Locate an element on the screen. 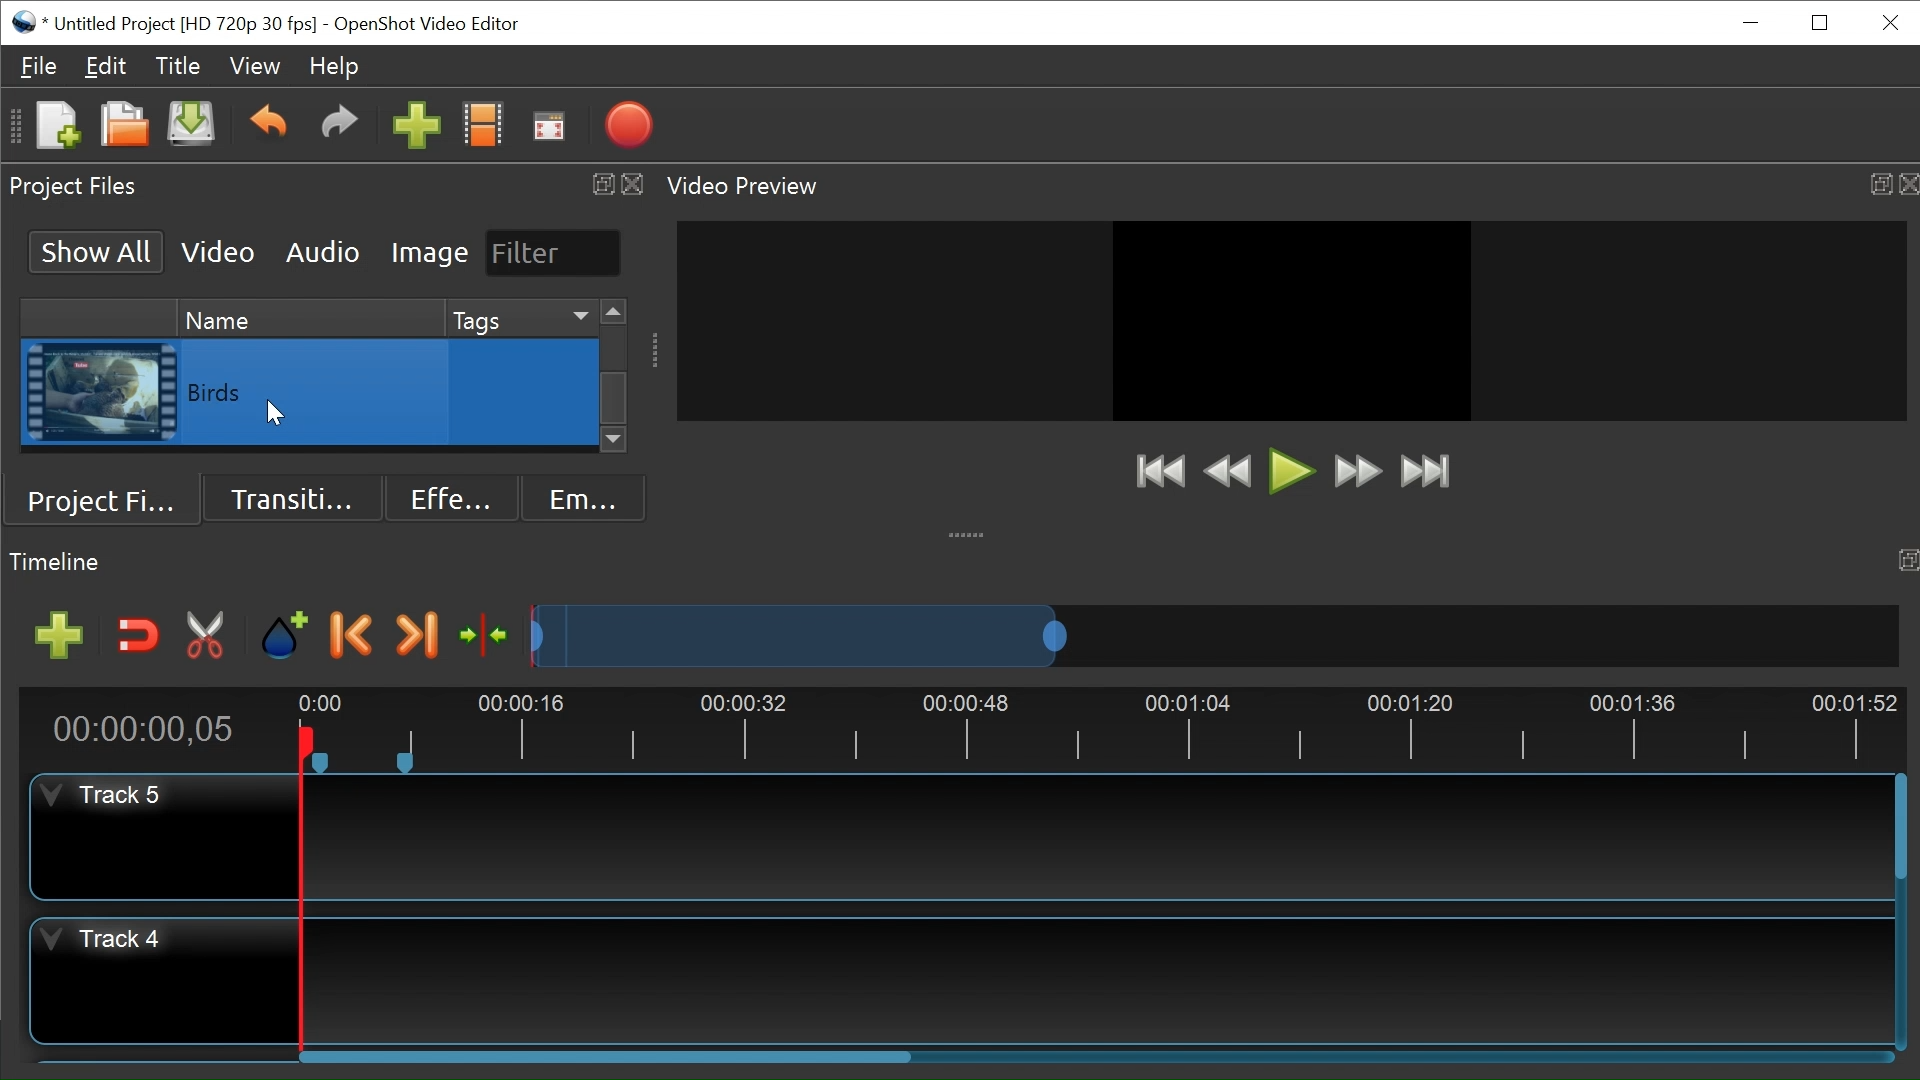 Image resolution: width=1920 pixels, height=1080 pixels. Project Files is located at coordinates (110, 497).